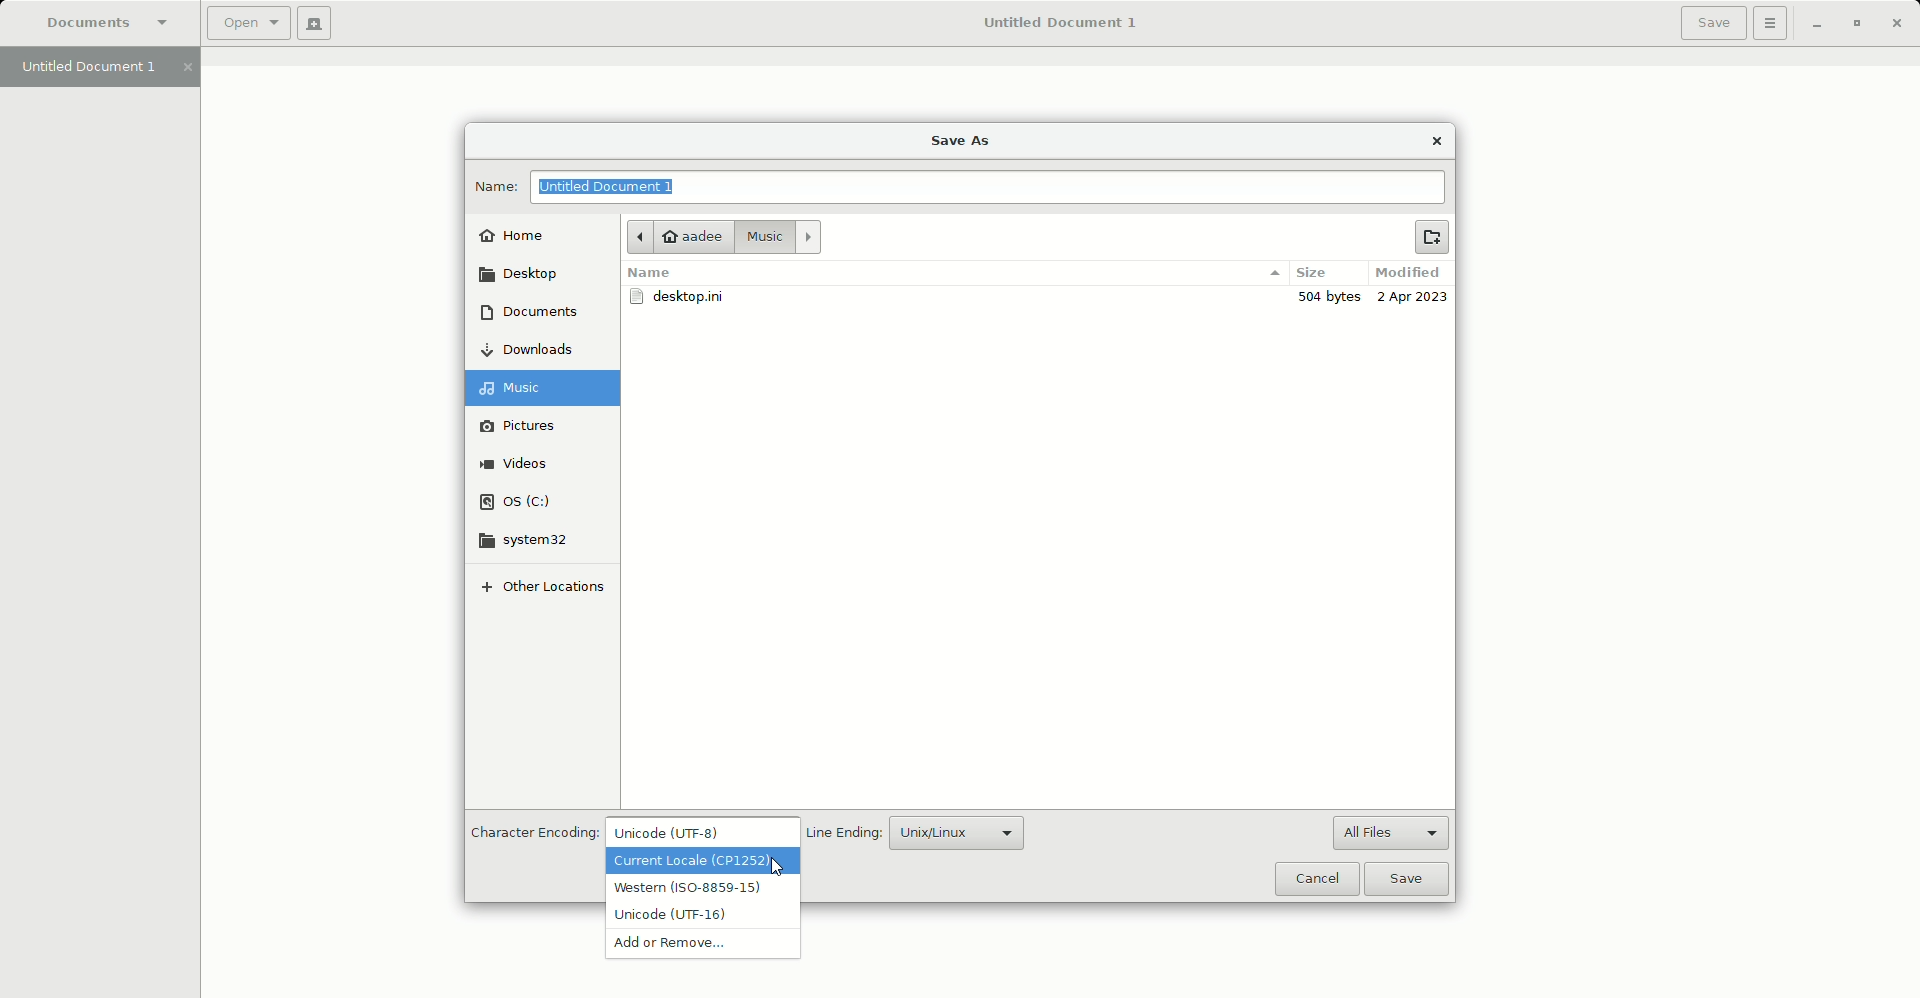 The height and width of the screenshot is (998, 1920). Describe the element at coordinates (535, 586) in the screenshot. I see `Other locations` at that location.